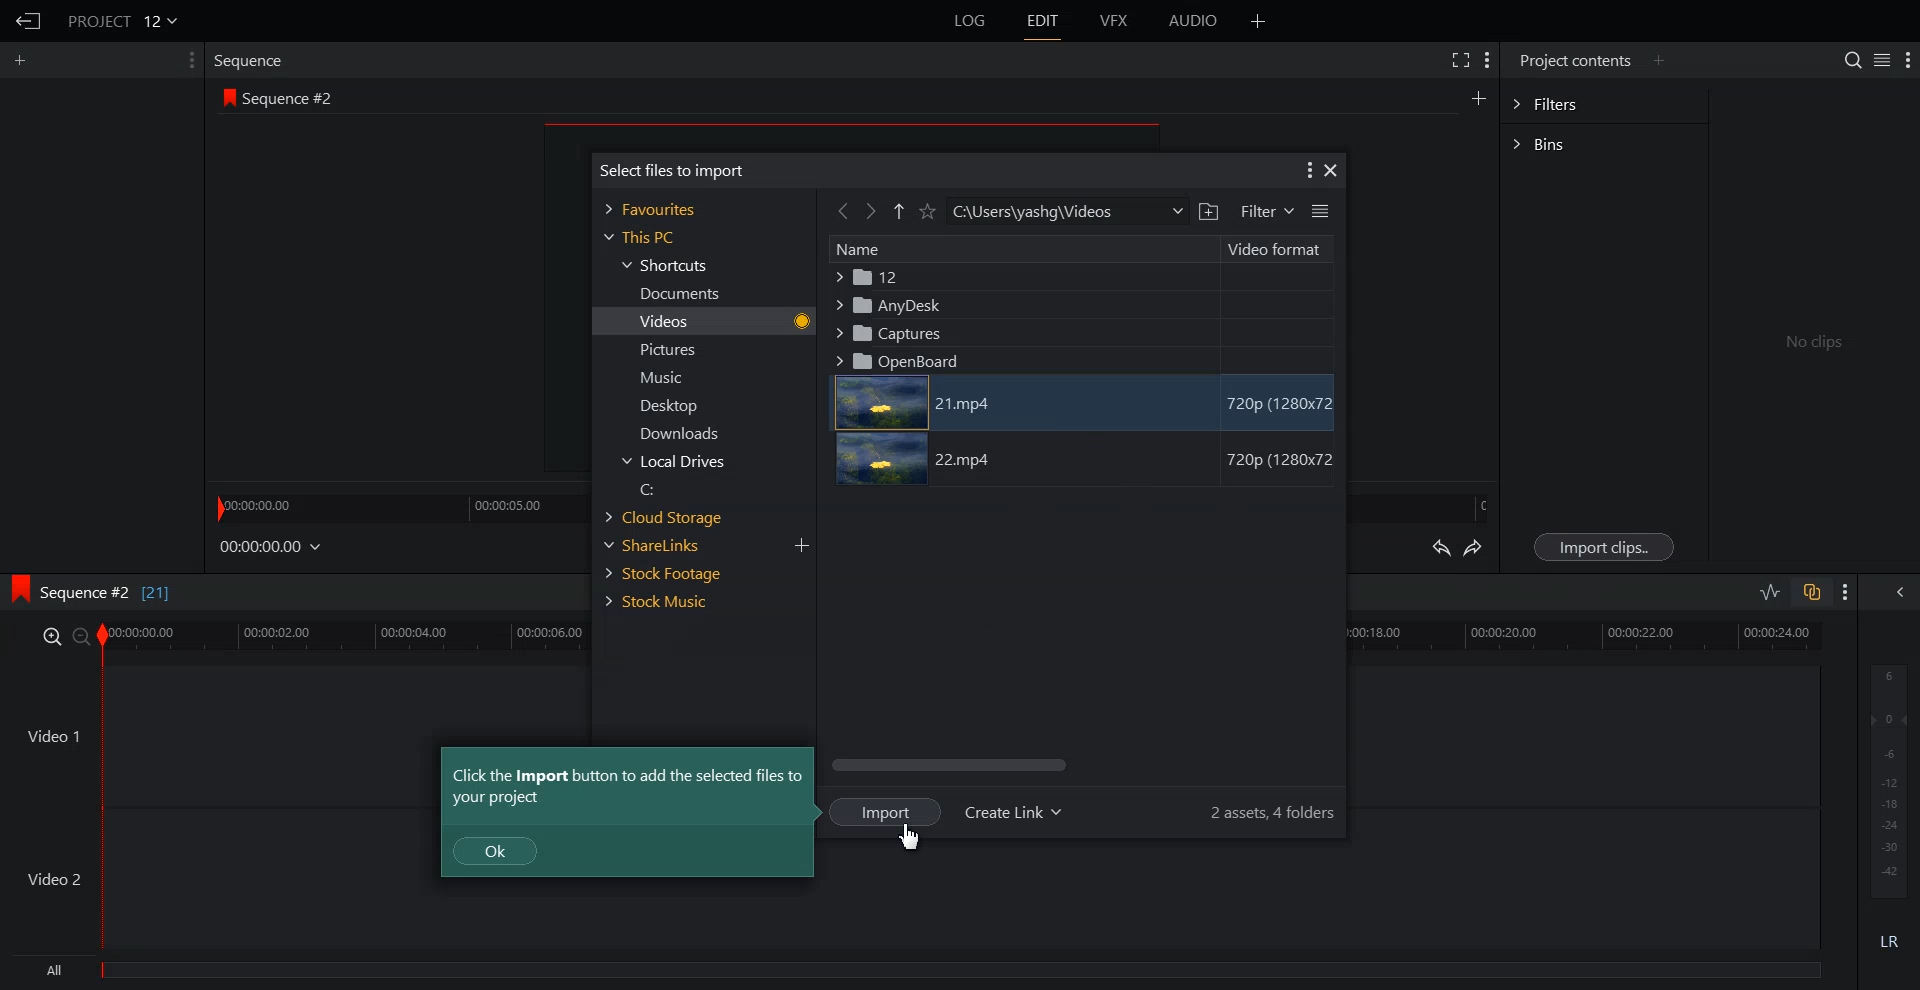  I want to click on 12, so click(1080, 278).